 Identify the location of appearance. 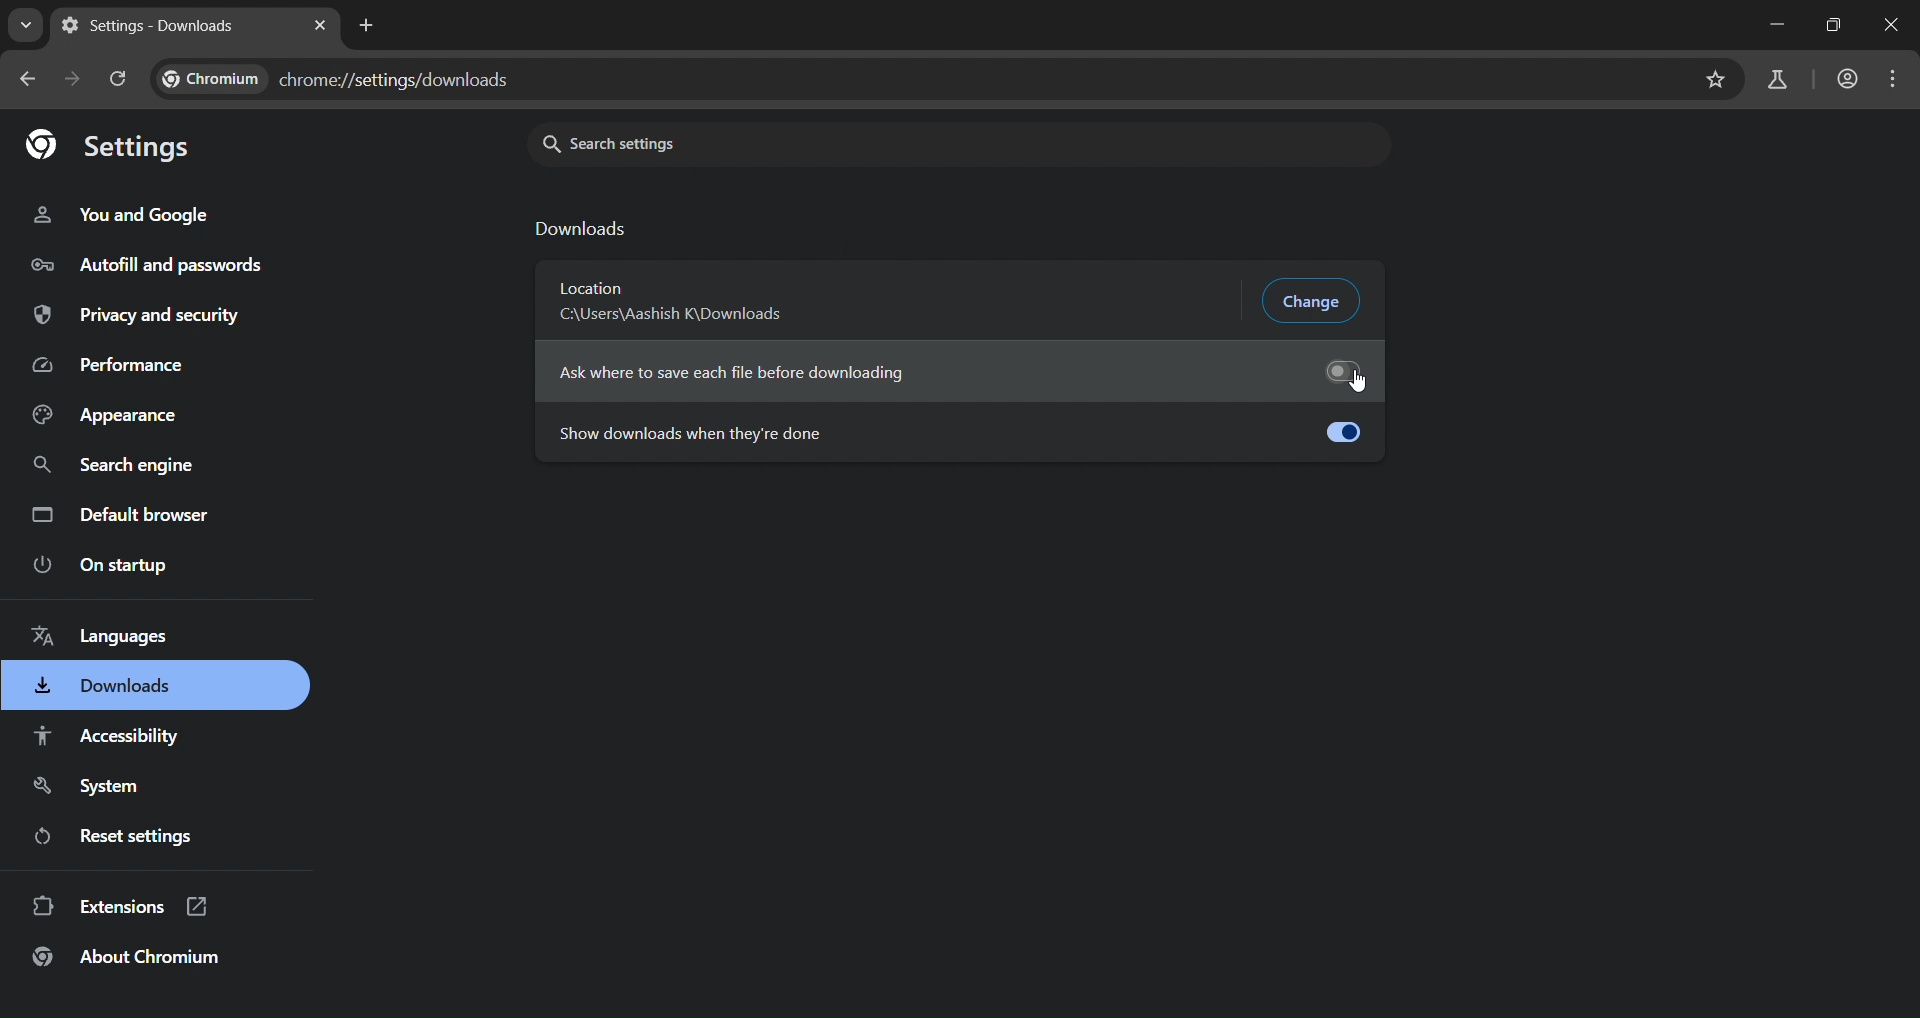
(107, 416).